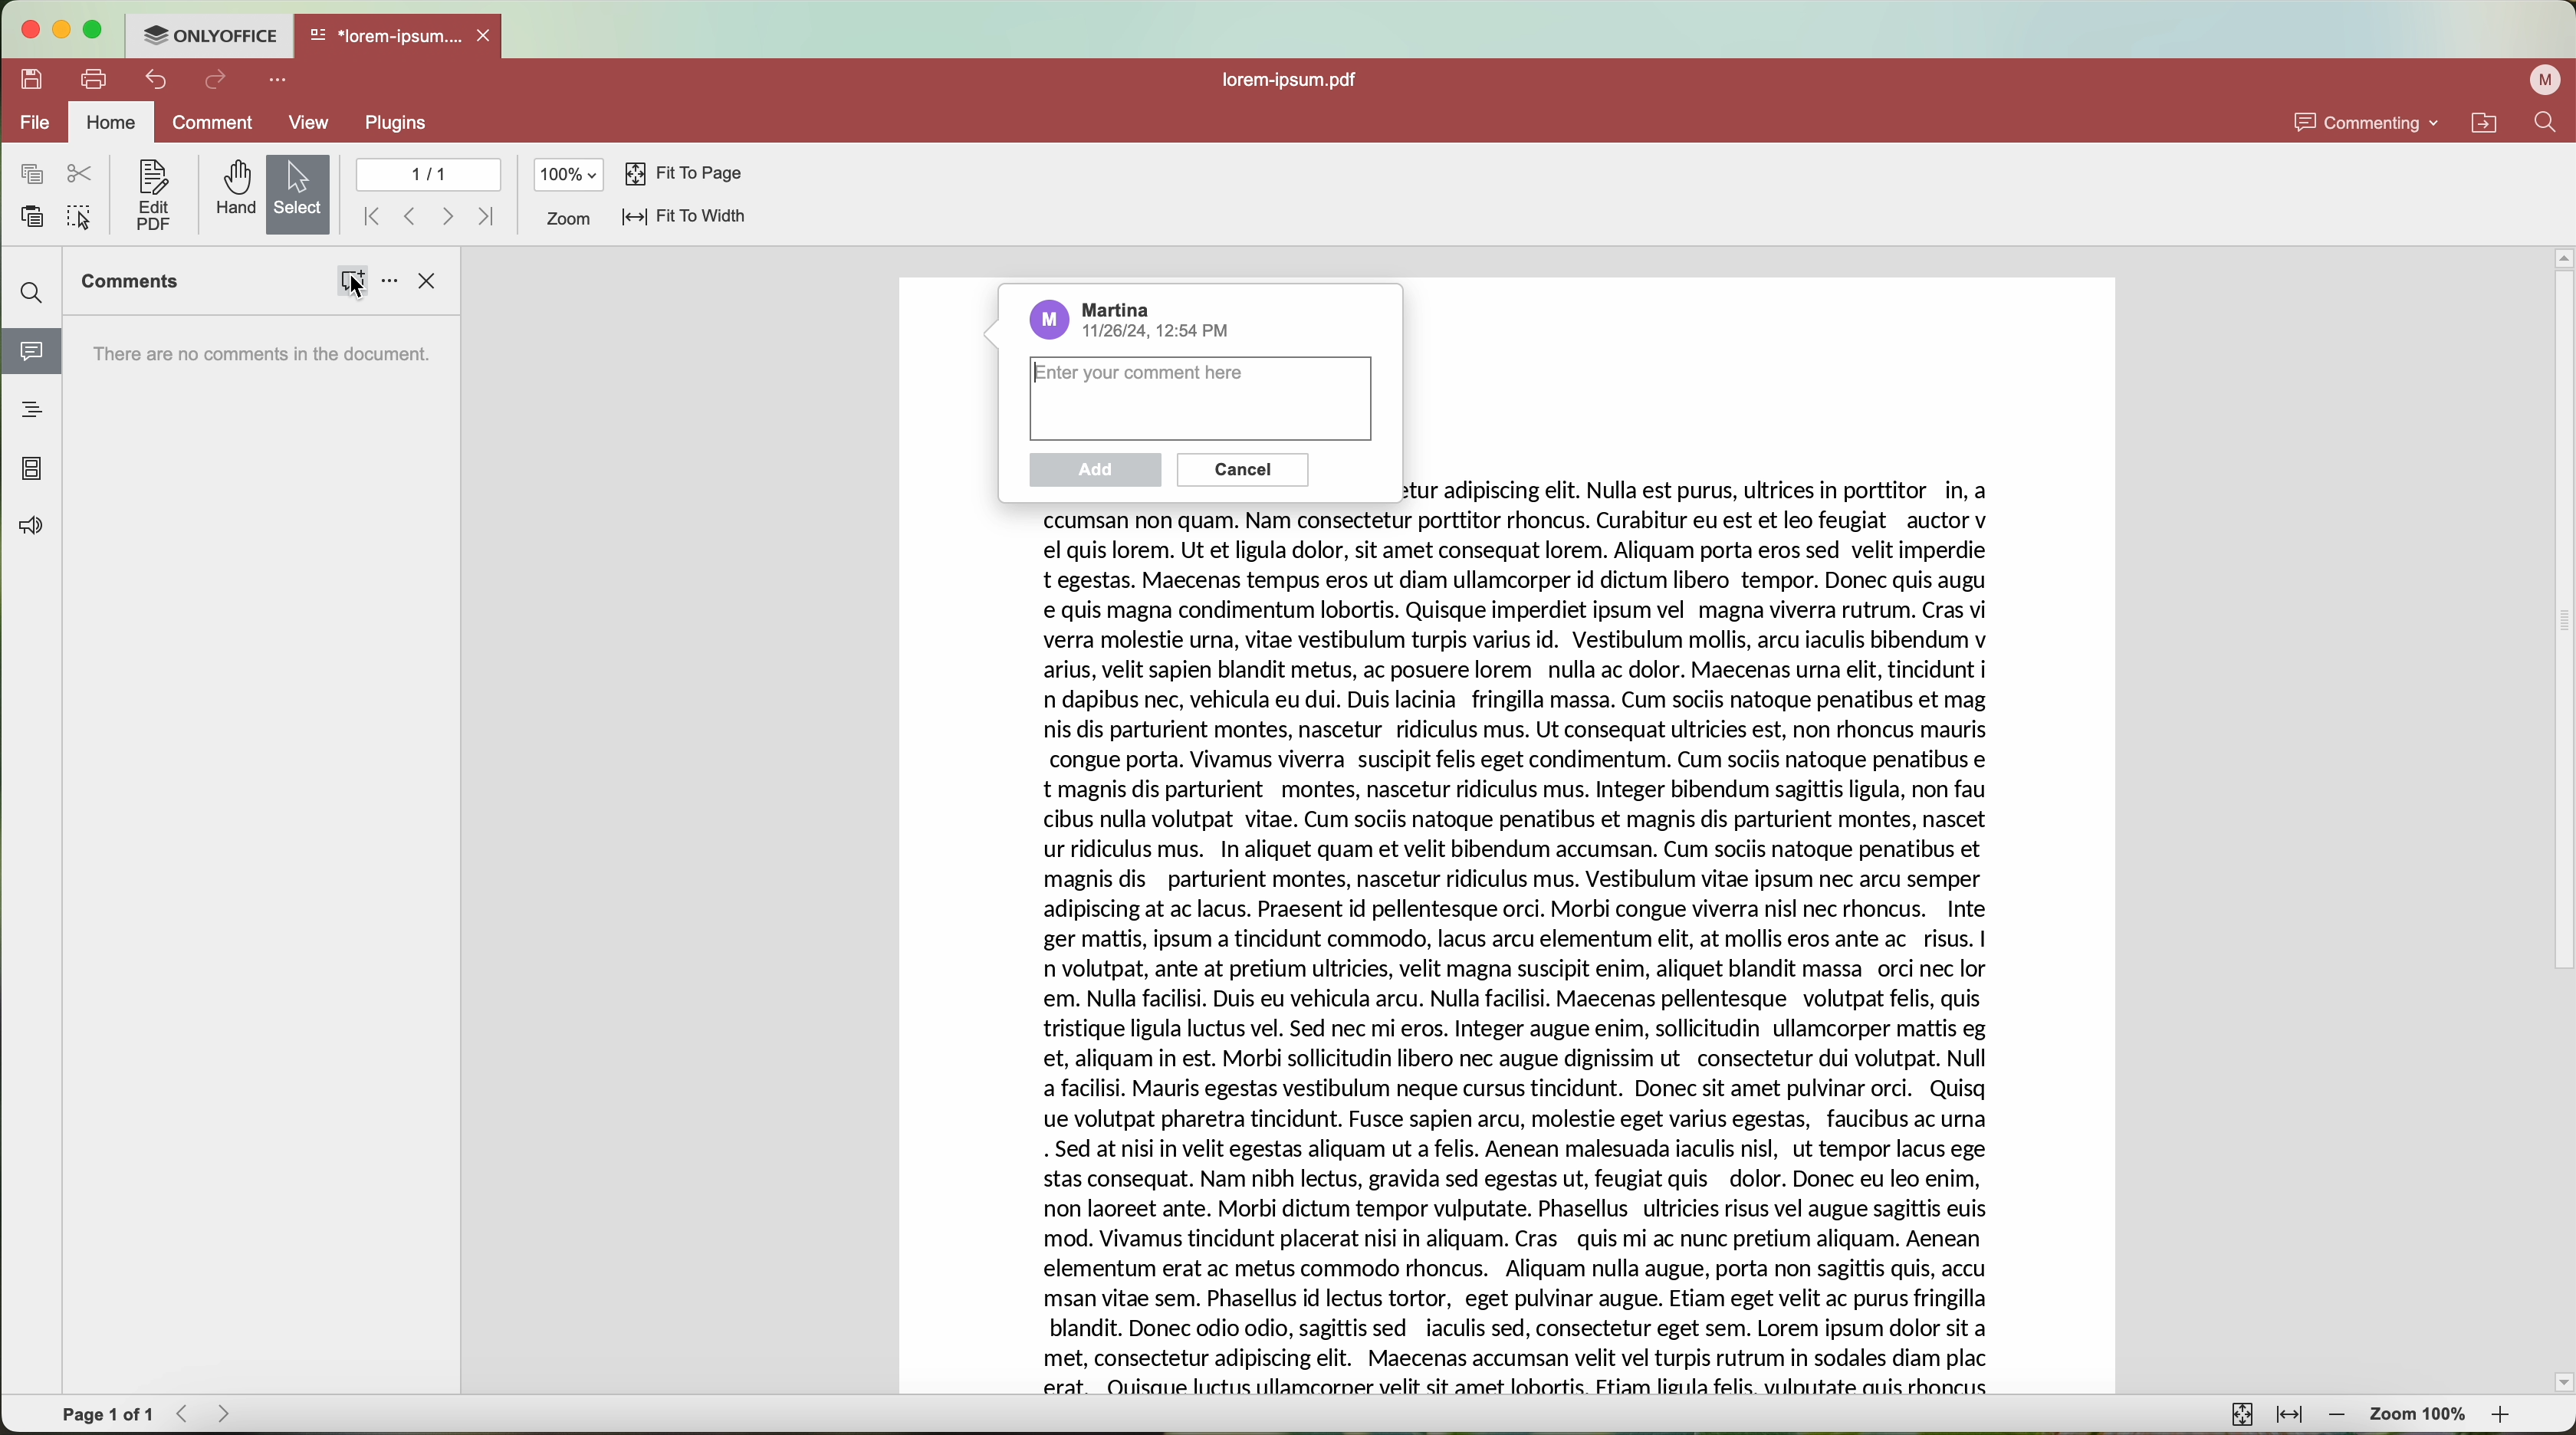 The image size is (2576, 1435). Describe the element at coordinates (94, 31) in the screenshot. I see `maximize` at that location.